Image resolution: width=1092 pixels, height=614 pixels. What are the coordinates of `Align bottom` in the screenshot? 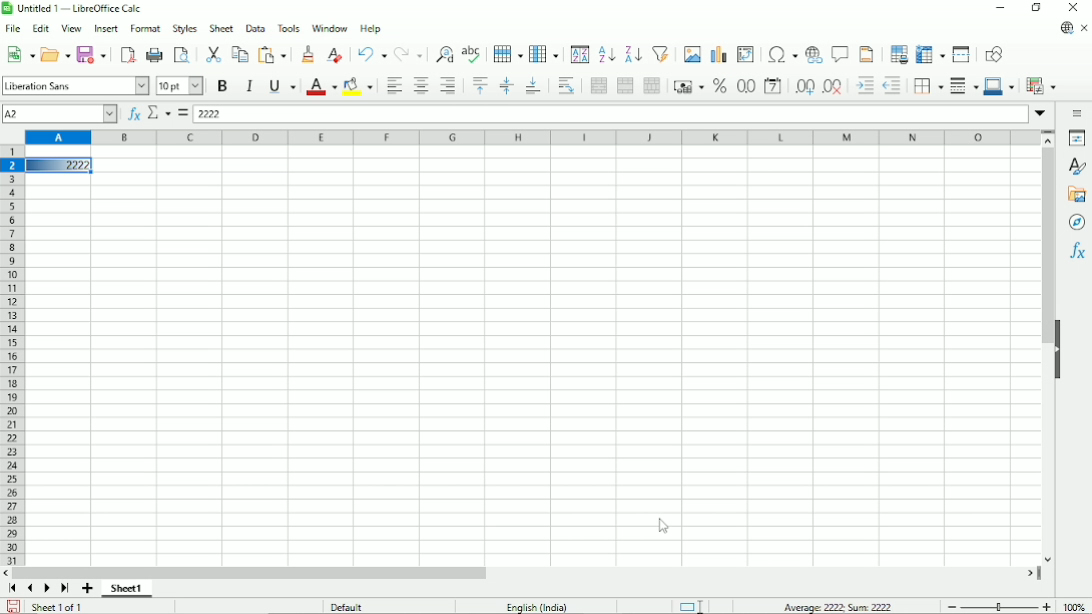 It's located at (533, 86).